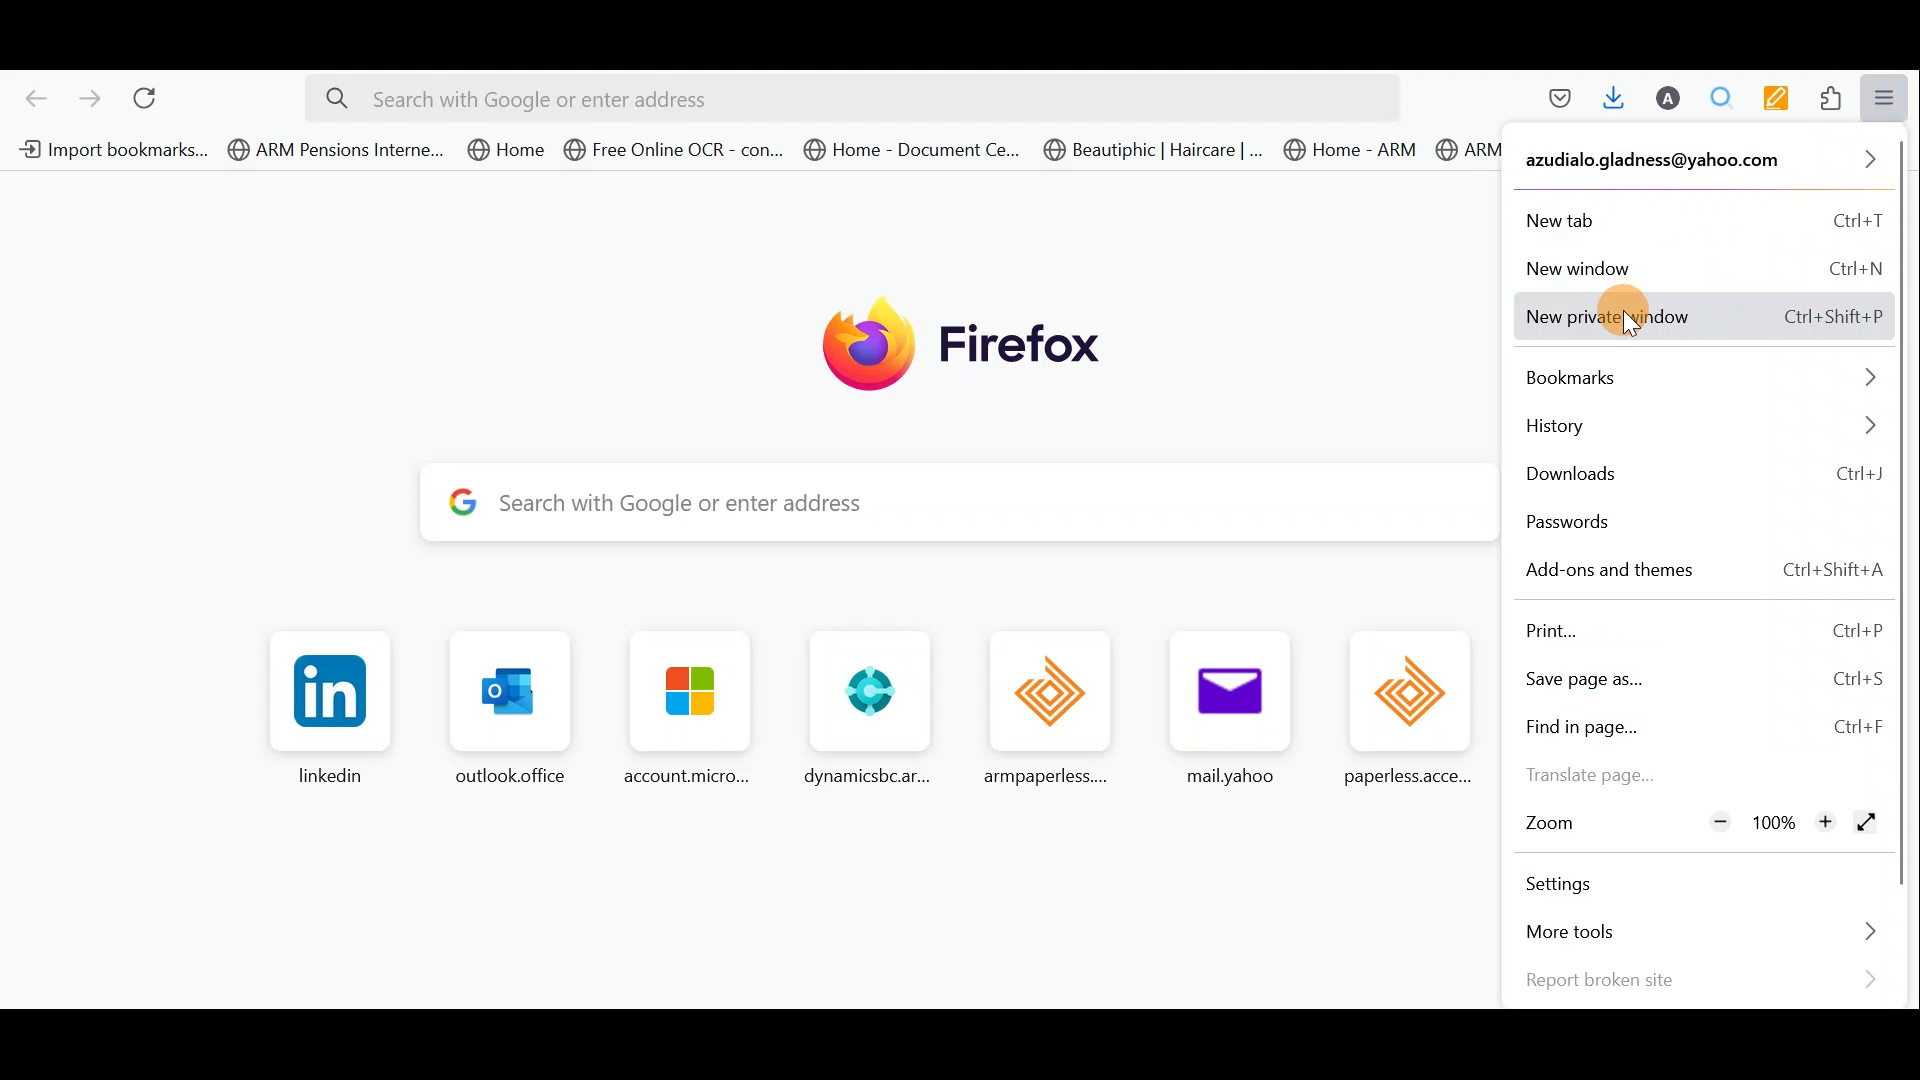  I want to click on Downloads, so click(1615, 101).